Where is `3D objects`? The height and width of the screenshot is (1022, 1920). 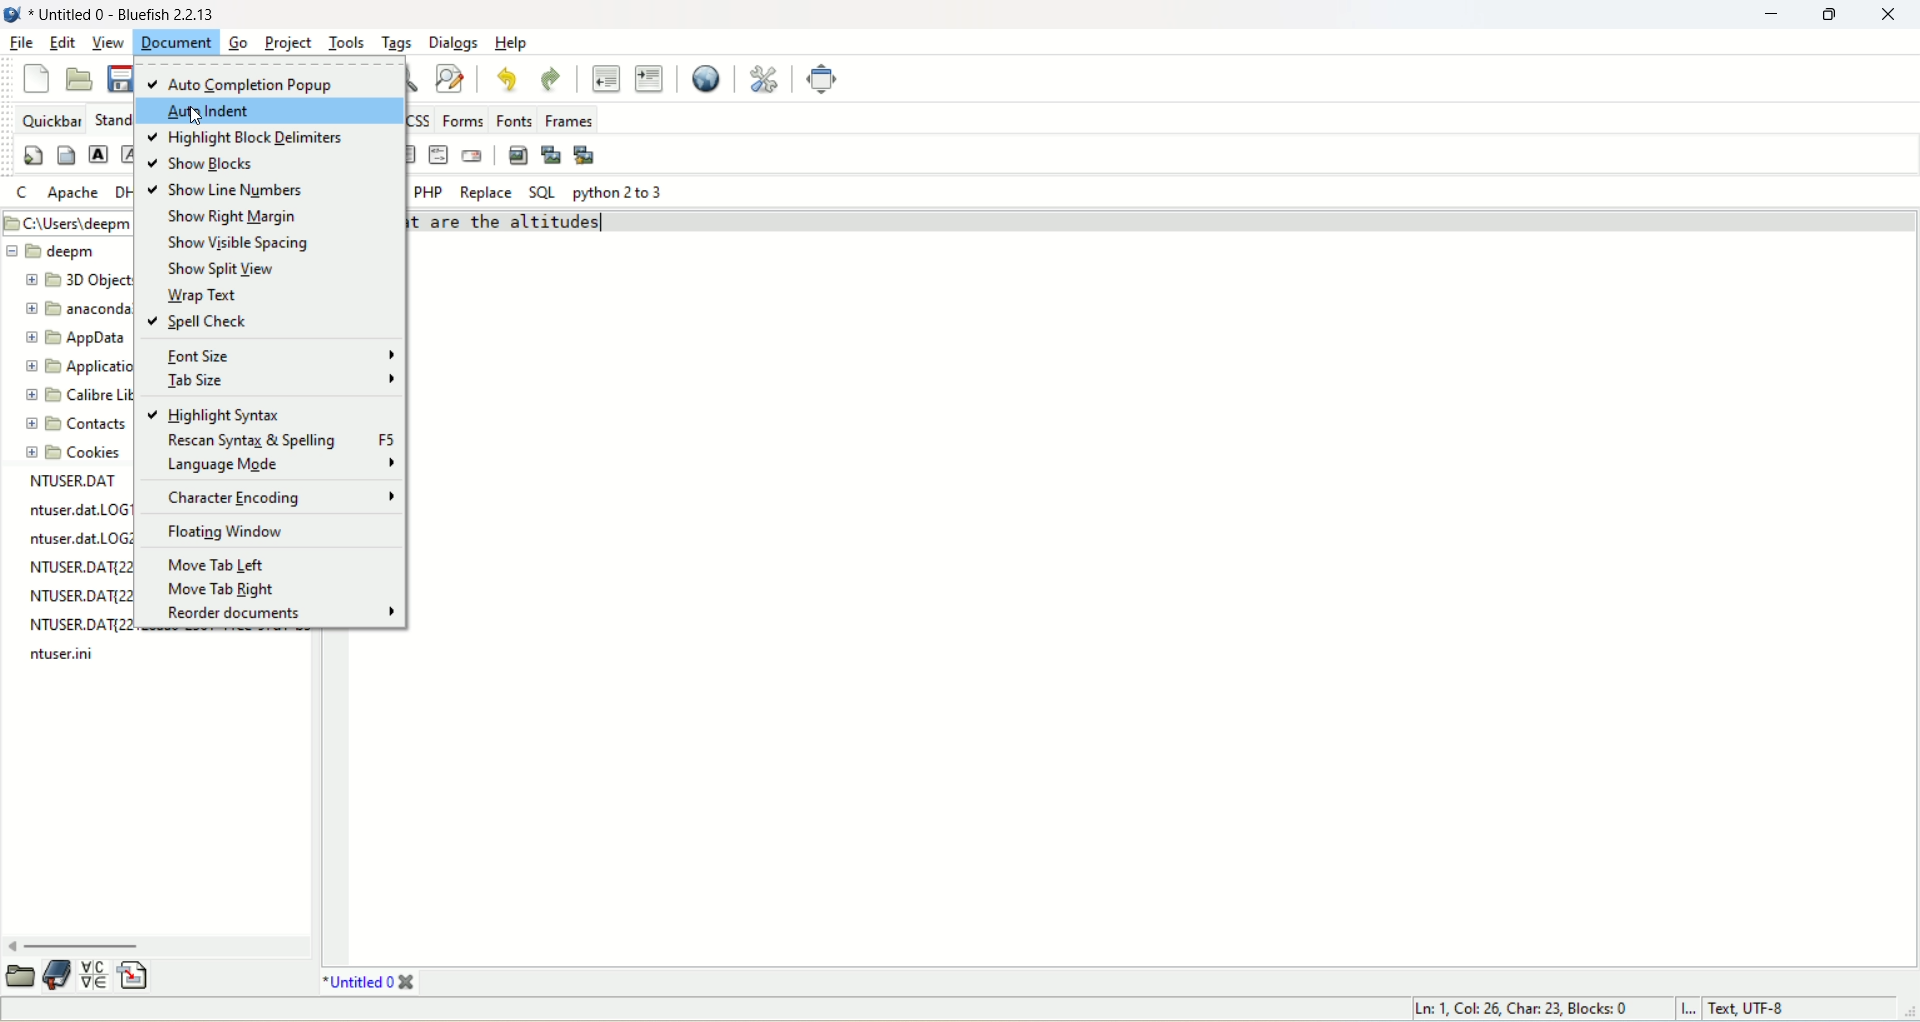
3D objects is located at coordinates (78, 283).